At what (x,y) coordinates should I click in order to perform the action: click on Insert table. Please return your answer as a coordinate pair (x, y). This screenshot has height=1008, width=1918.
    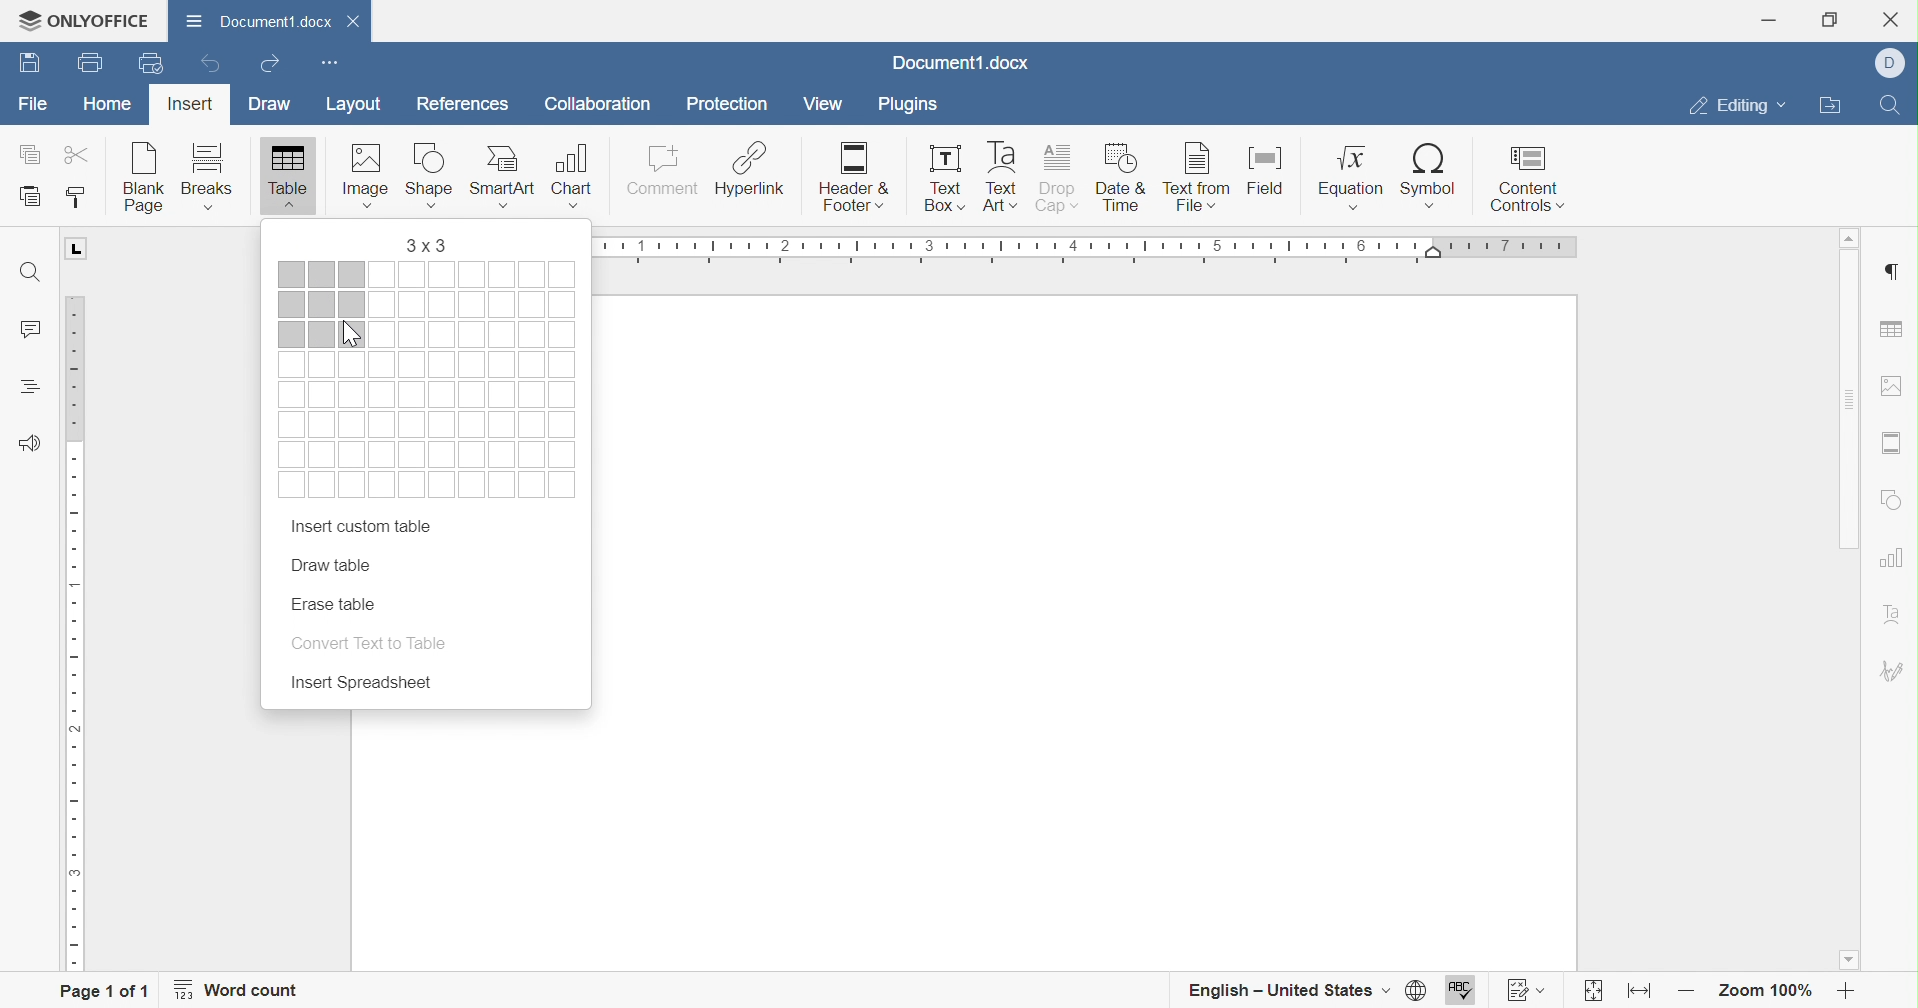
    Looking at the image, I should click on (290, 177).